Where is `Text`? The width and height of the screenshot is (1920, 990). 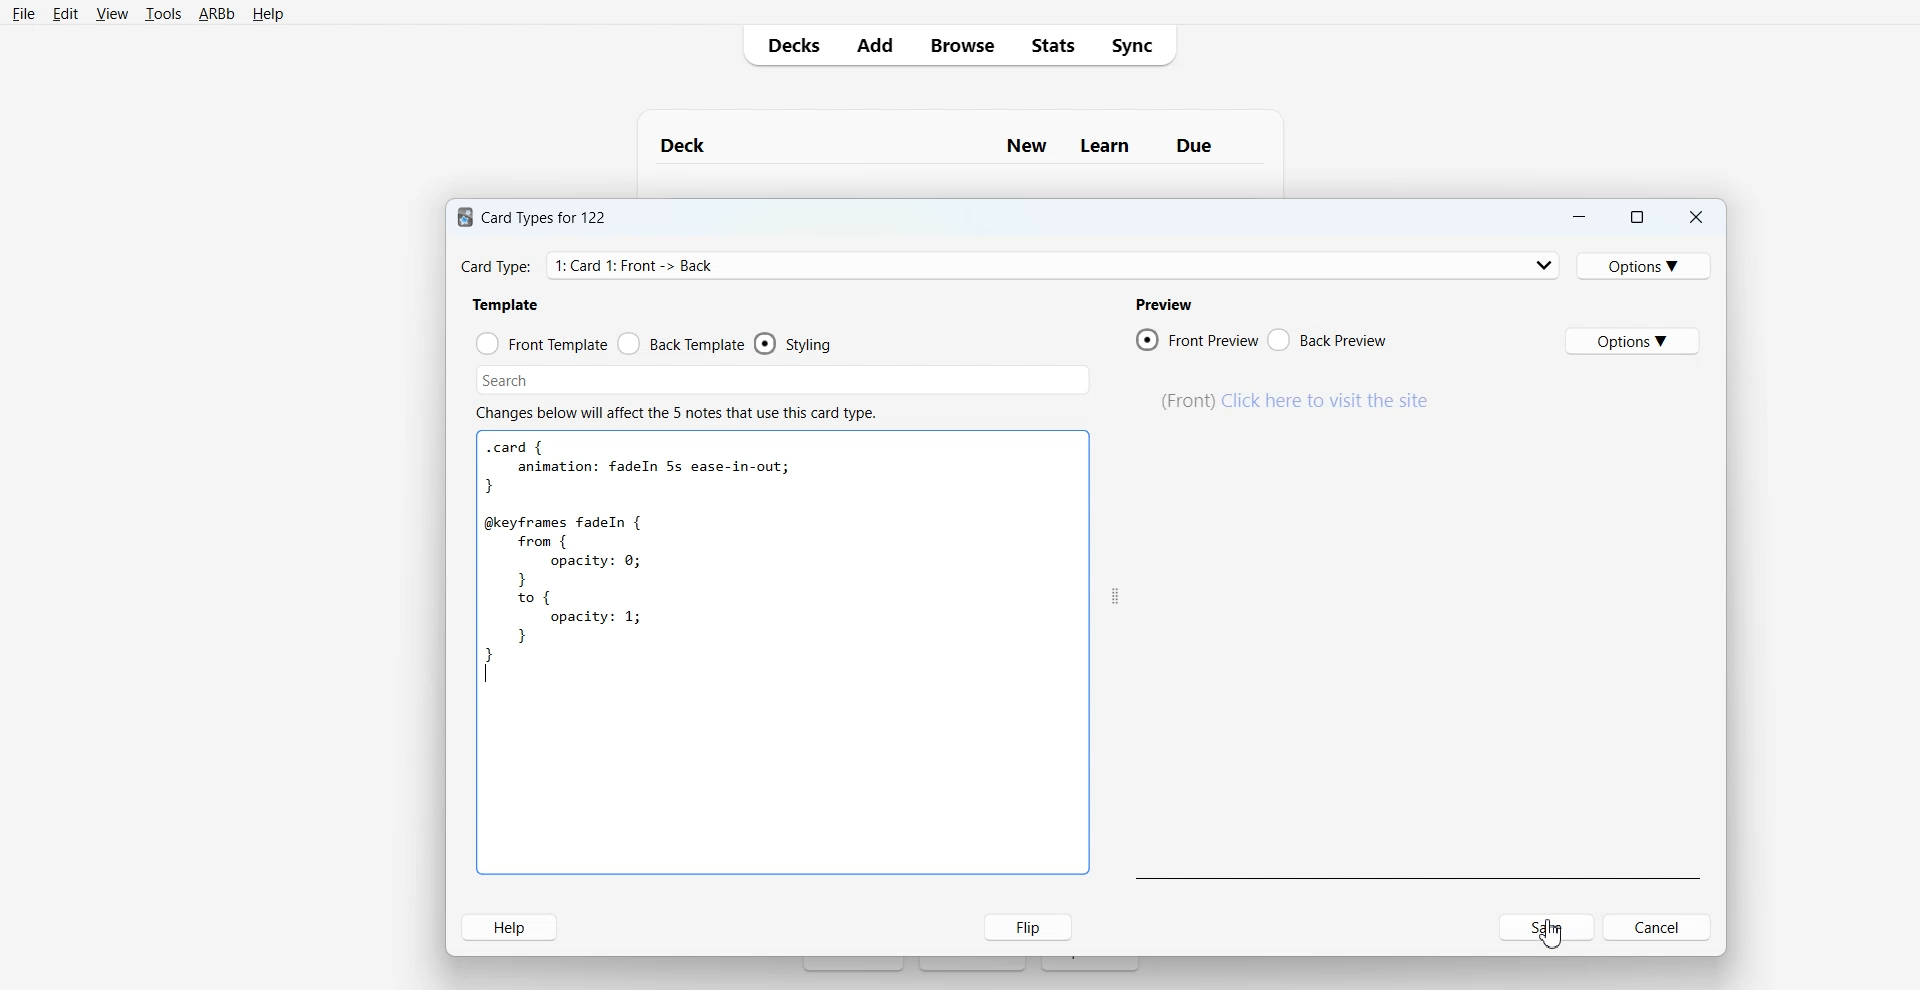
Text is located at coordinates (673, 559).